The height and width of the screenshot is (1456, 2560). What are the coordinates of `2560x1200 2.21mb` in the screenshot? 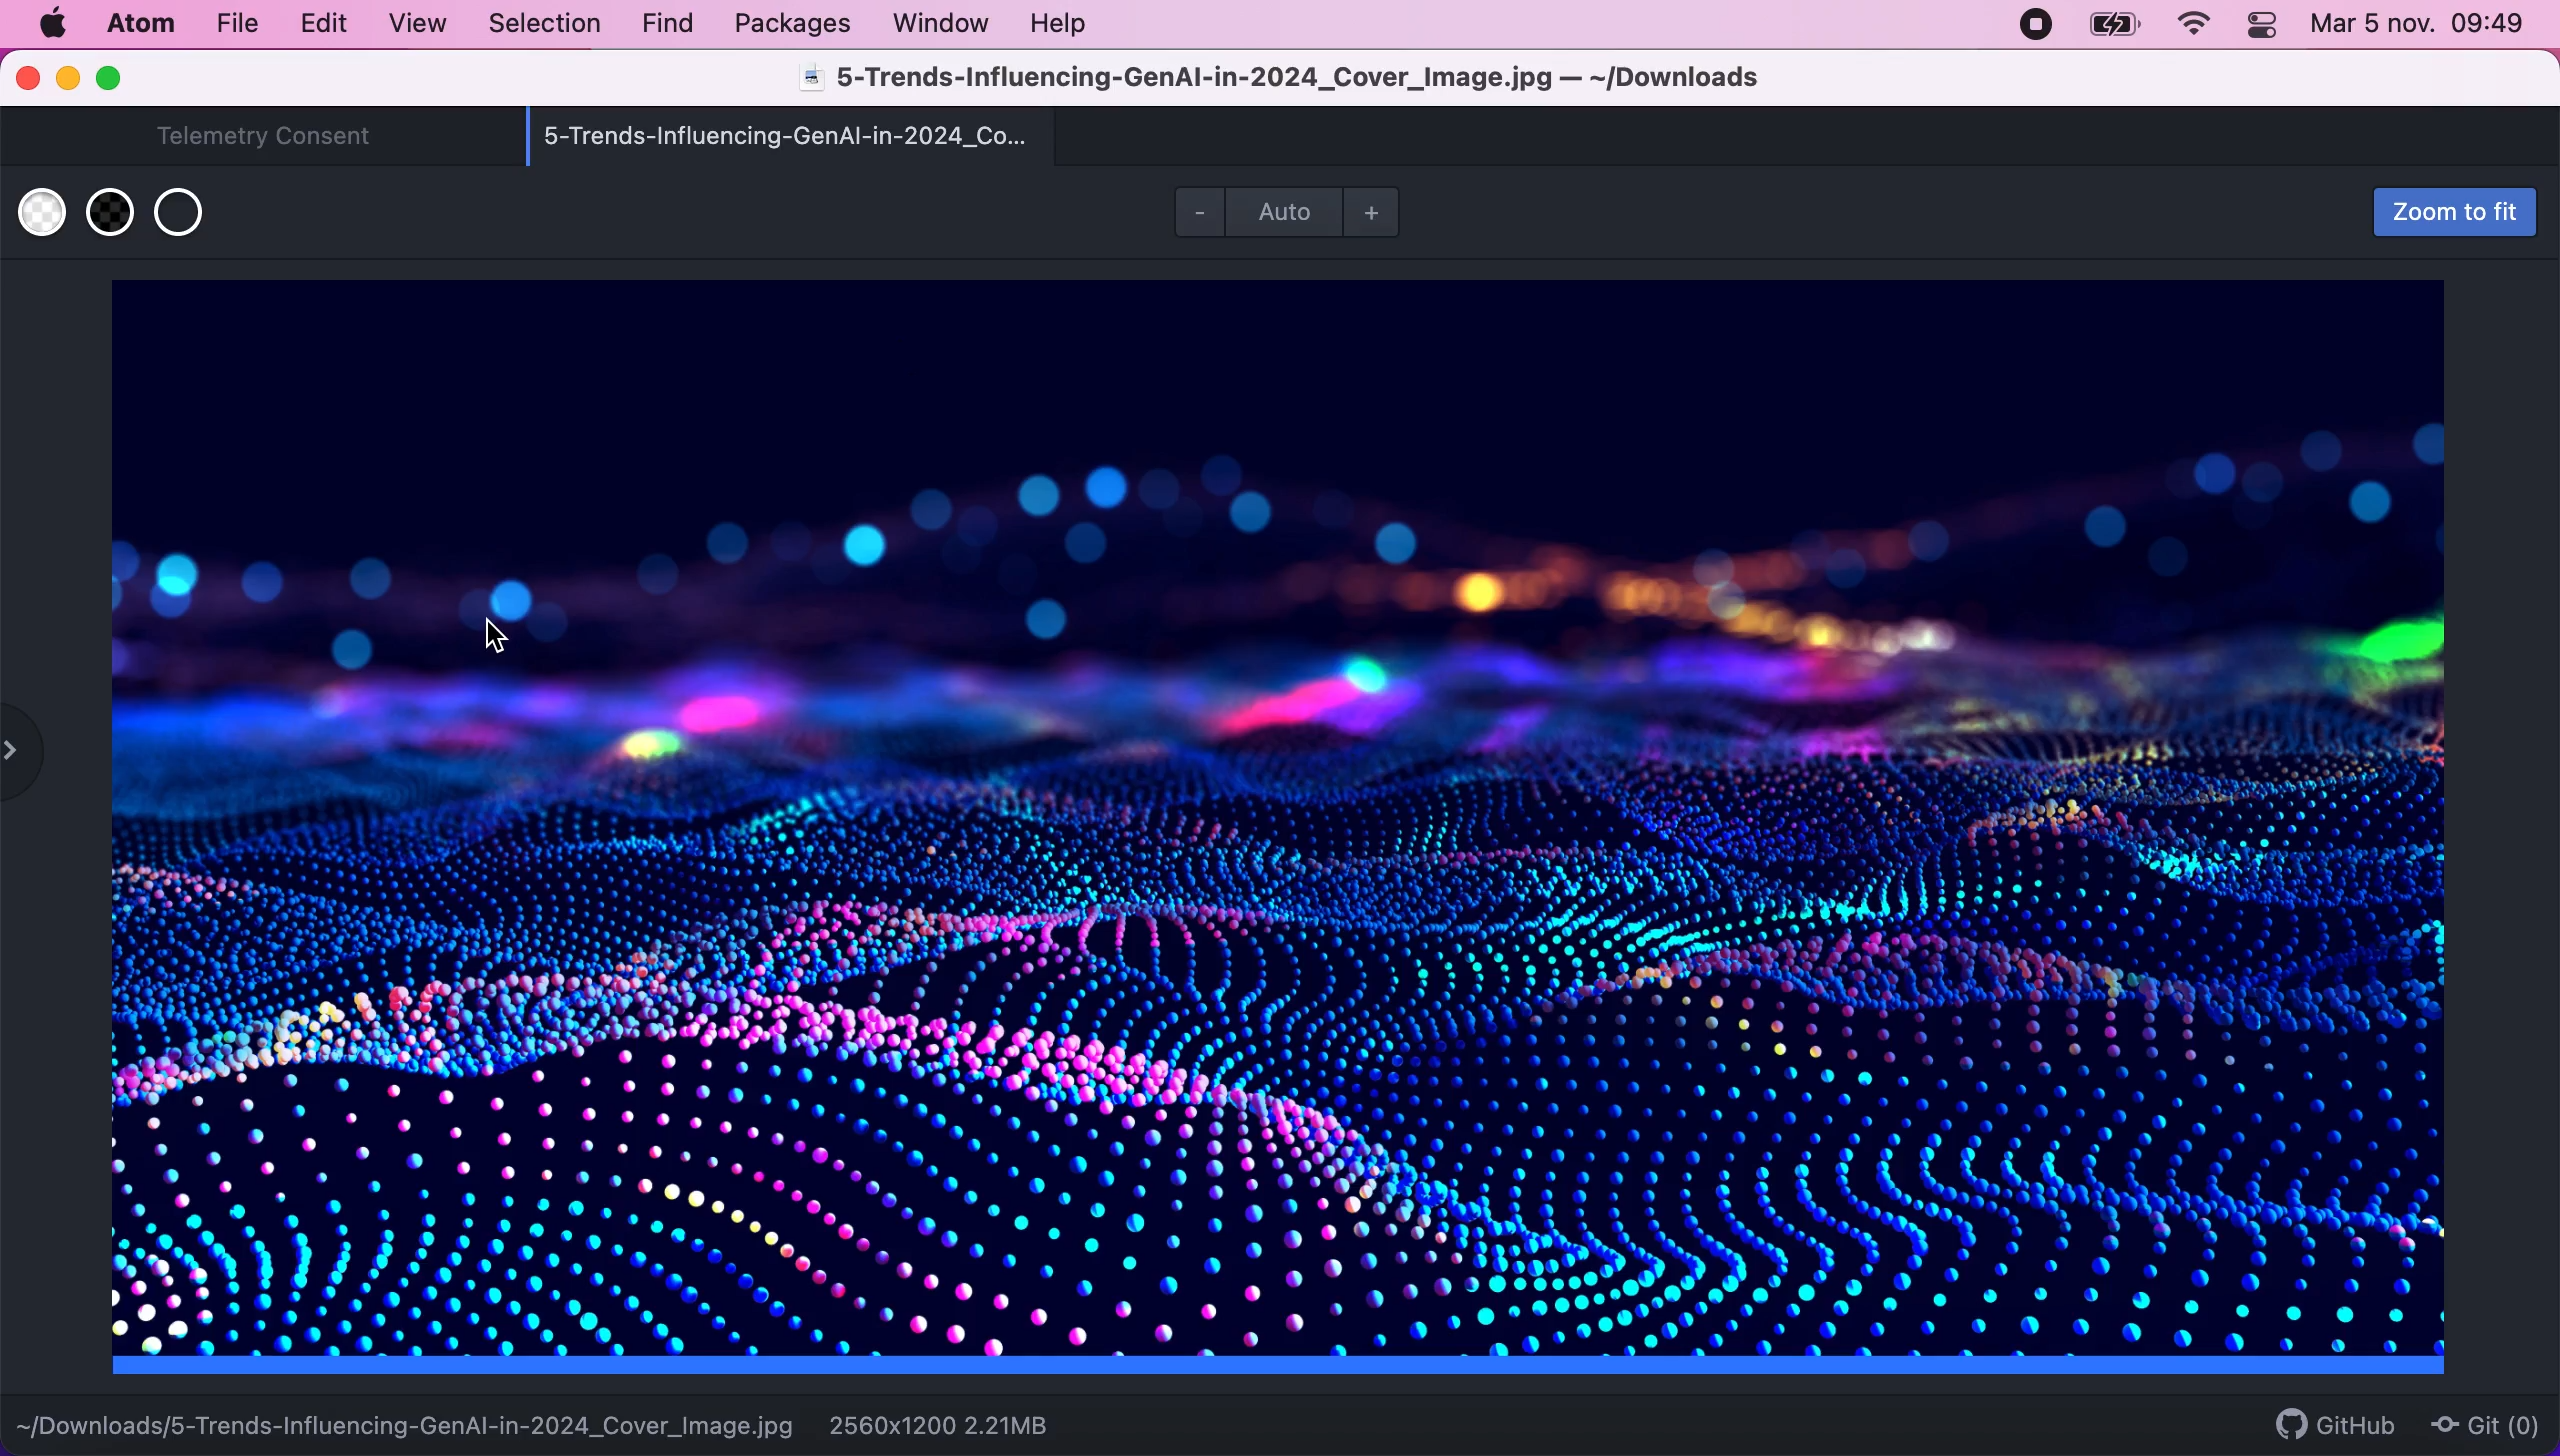 It's located at (958, 1424).